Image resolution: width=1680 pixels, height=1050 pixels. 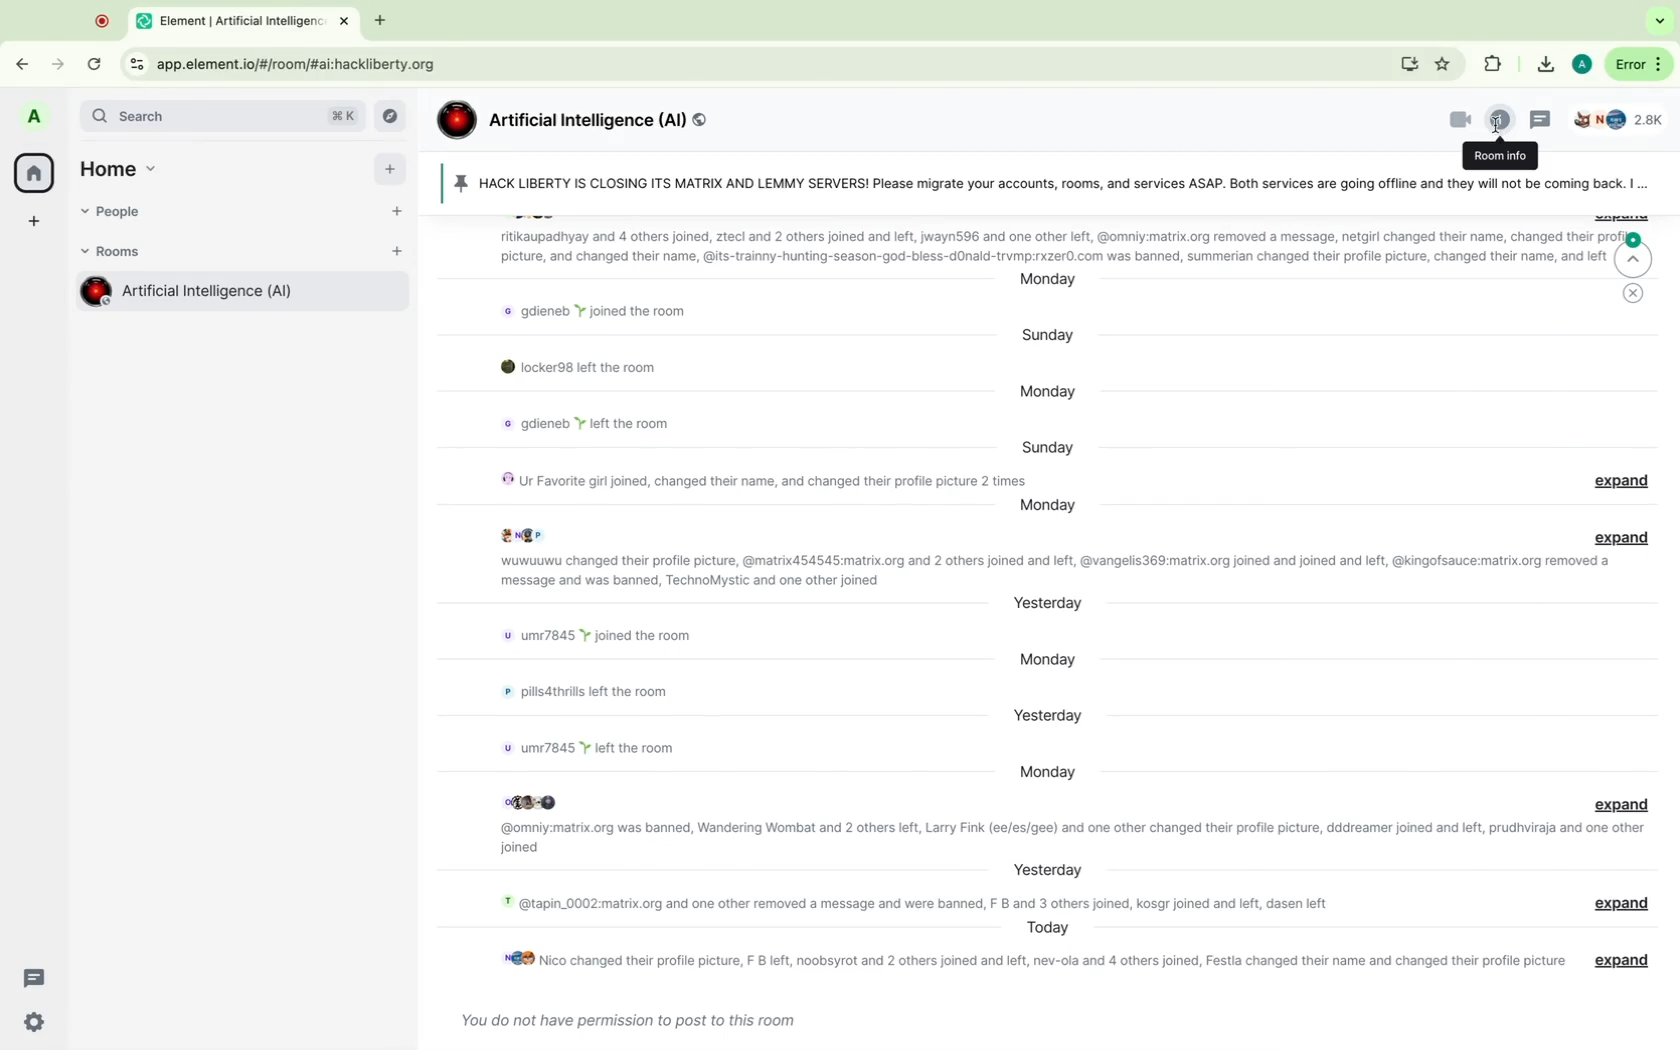 What do you see at coordinates (394, 117) in the screenshot?
I see `explore rooms` at bounding box center [394, 117].